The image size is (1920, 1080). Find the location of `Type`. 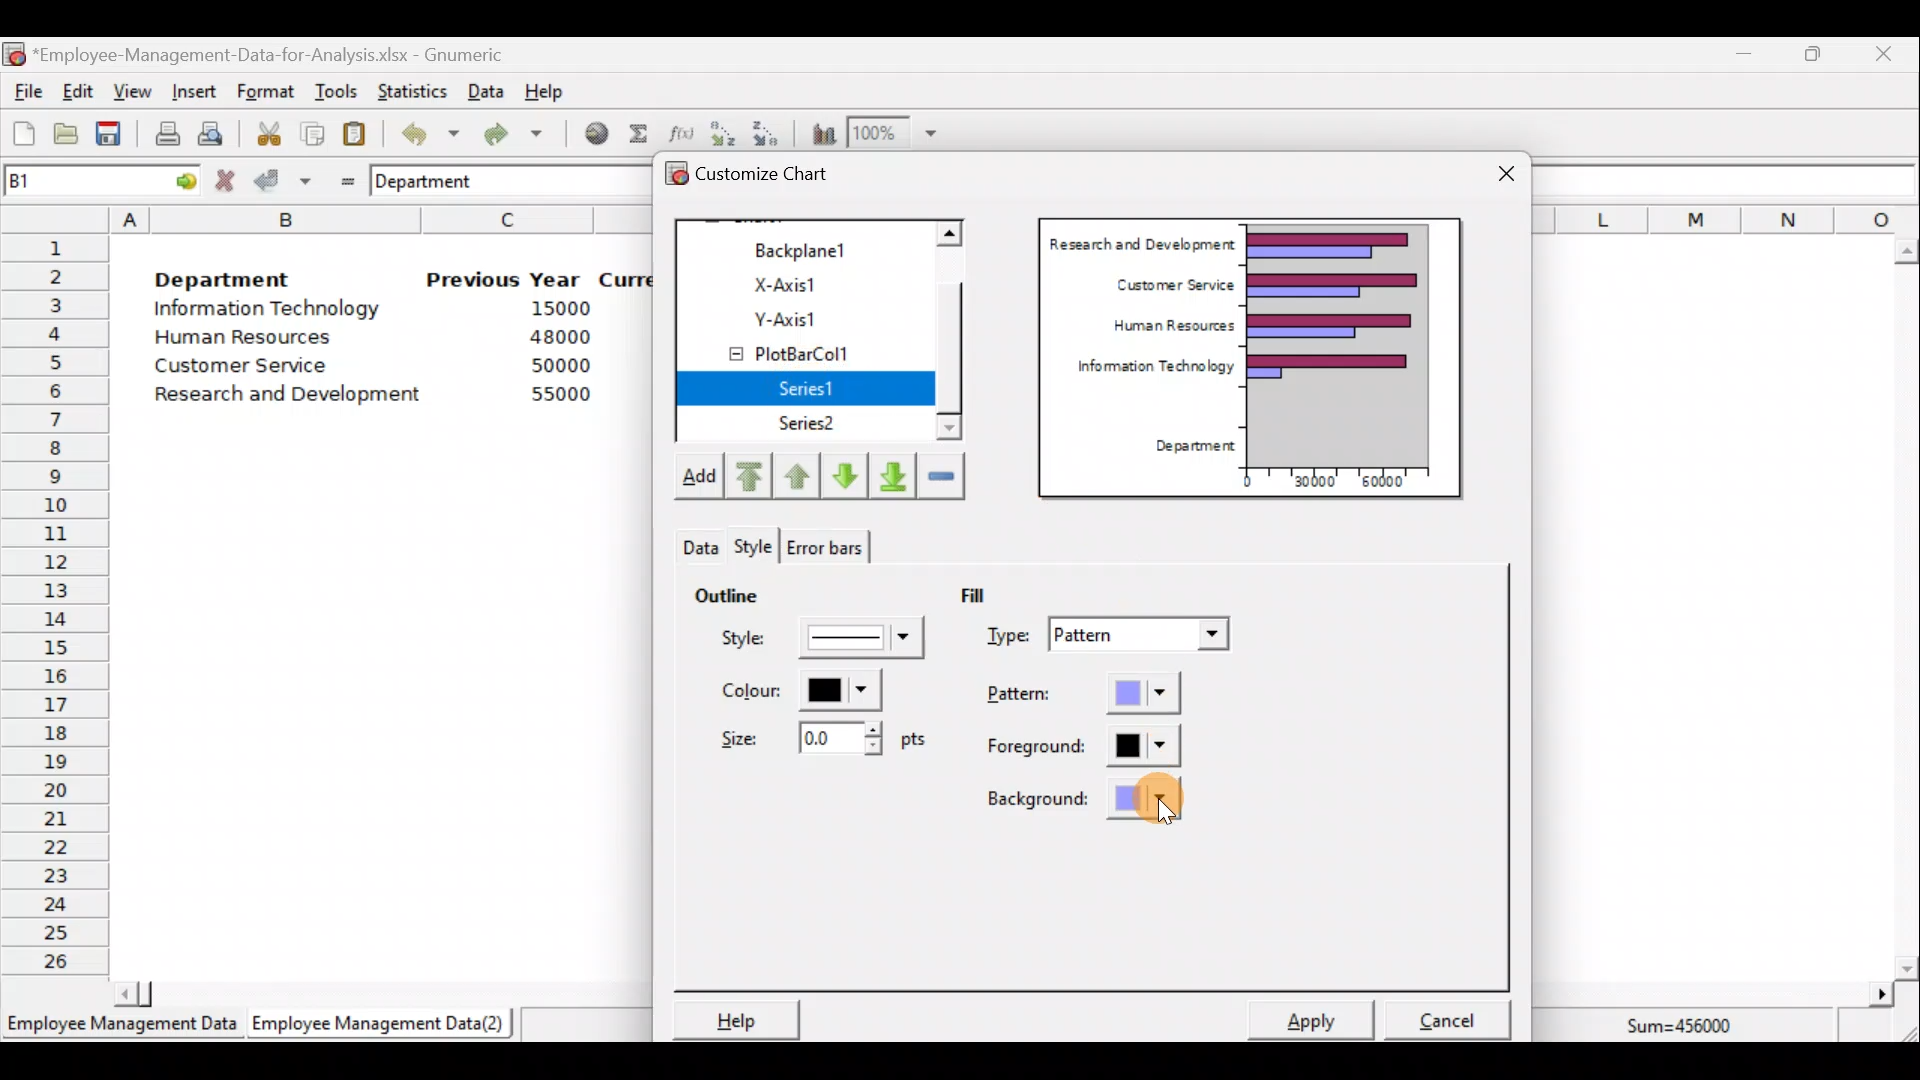

Type is located at coordinates (1112, 637).